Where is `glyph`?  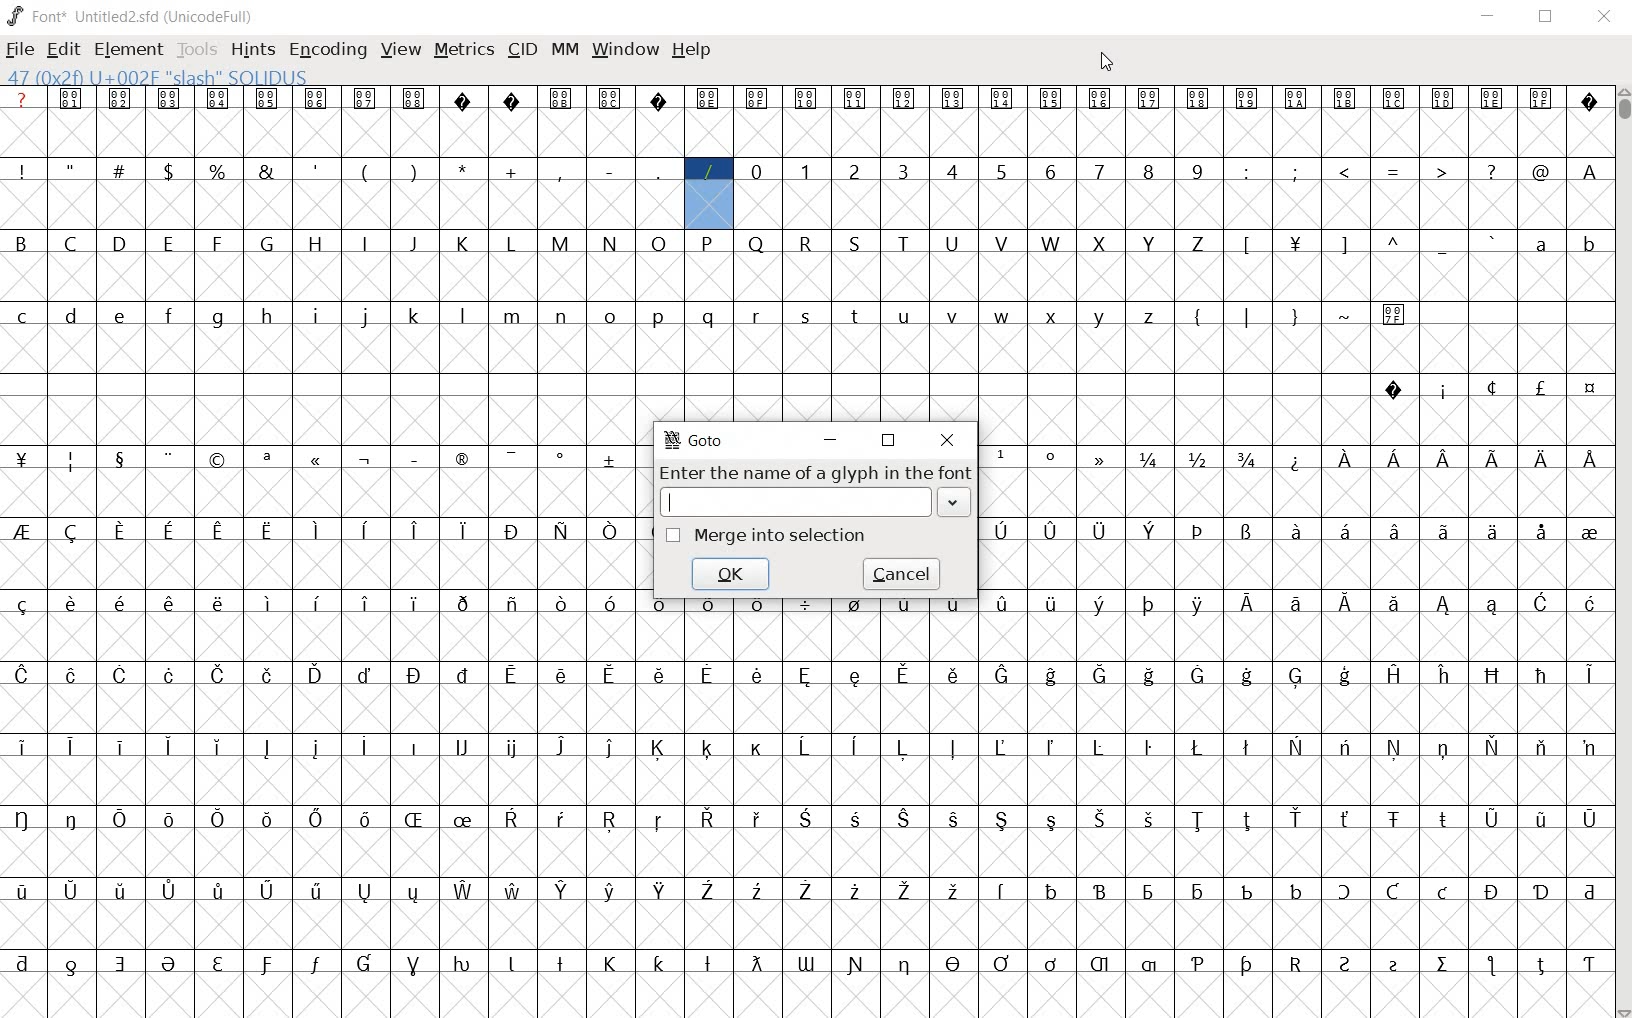
glyph is located at coordinates (1295, 245).